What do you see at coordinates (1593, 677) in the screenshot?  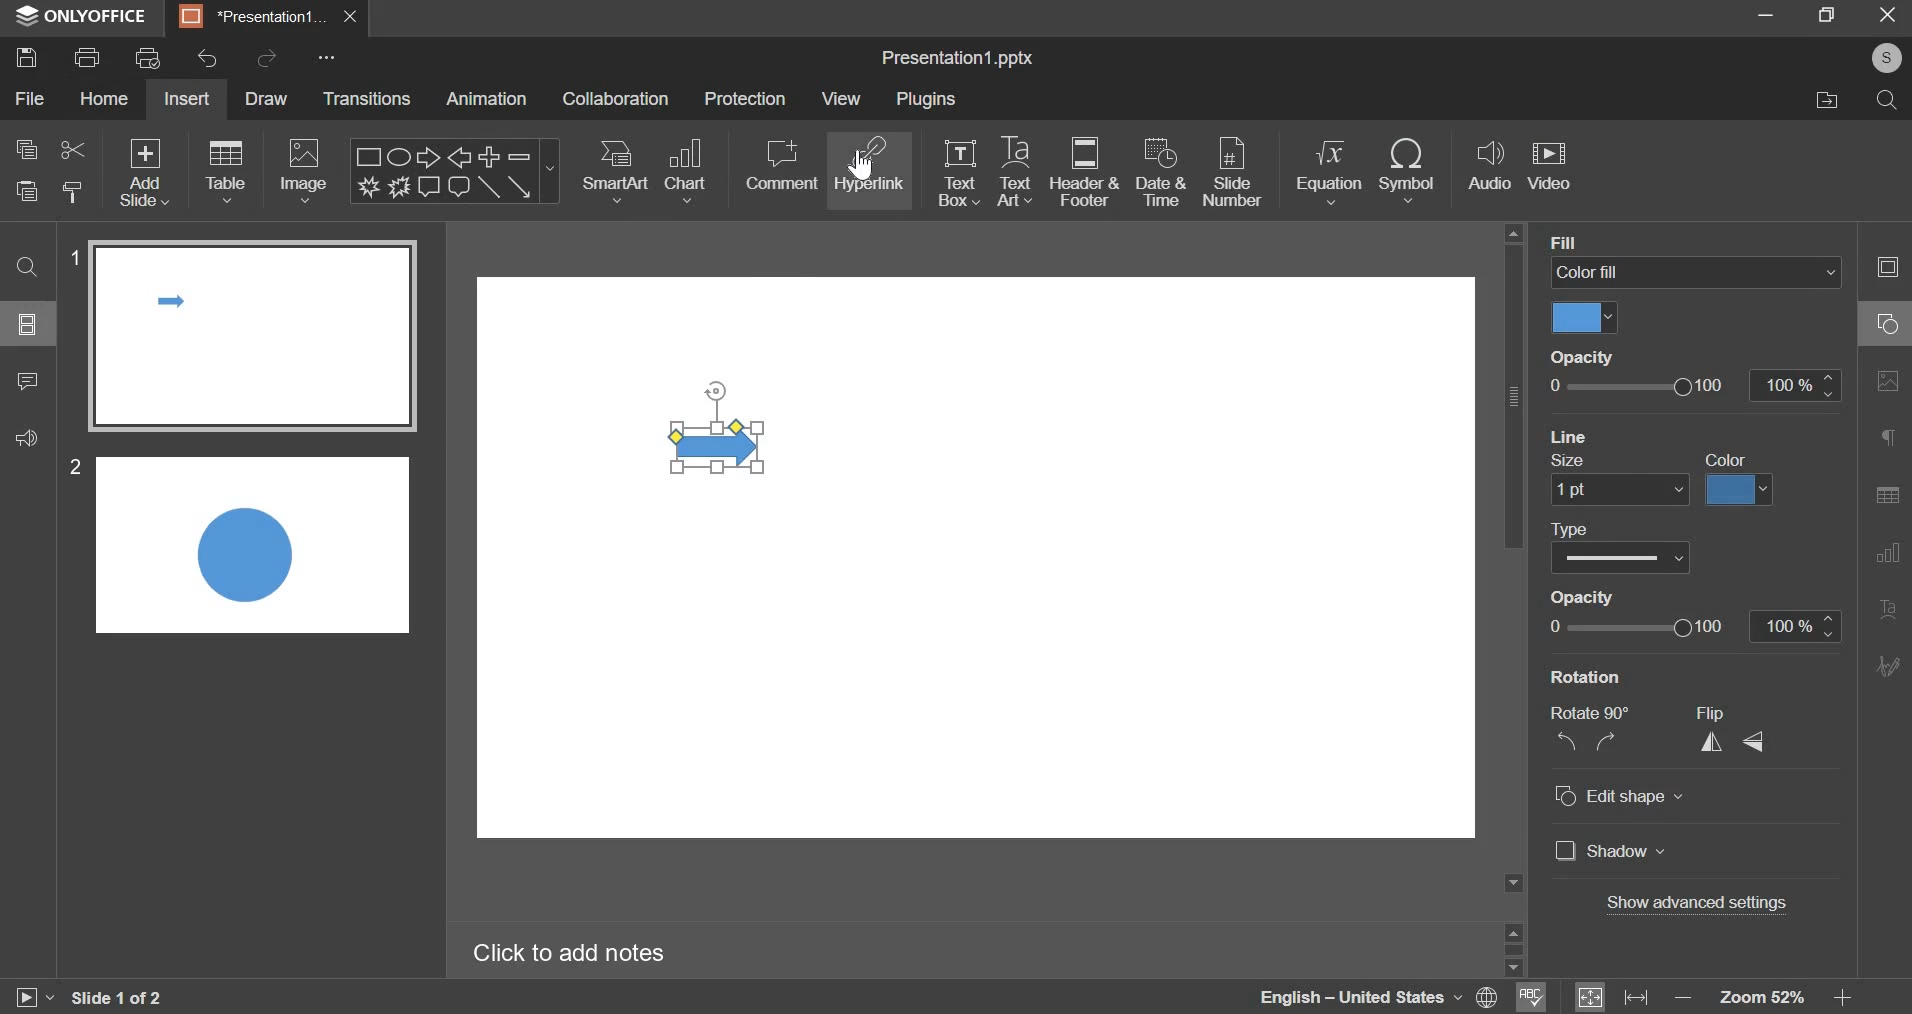 I see `rotation` at bounding box center [1593, 677].